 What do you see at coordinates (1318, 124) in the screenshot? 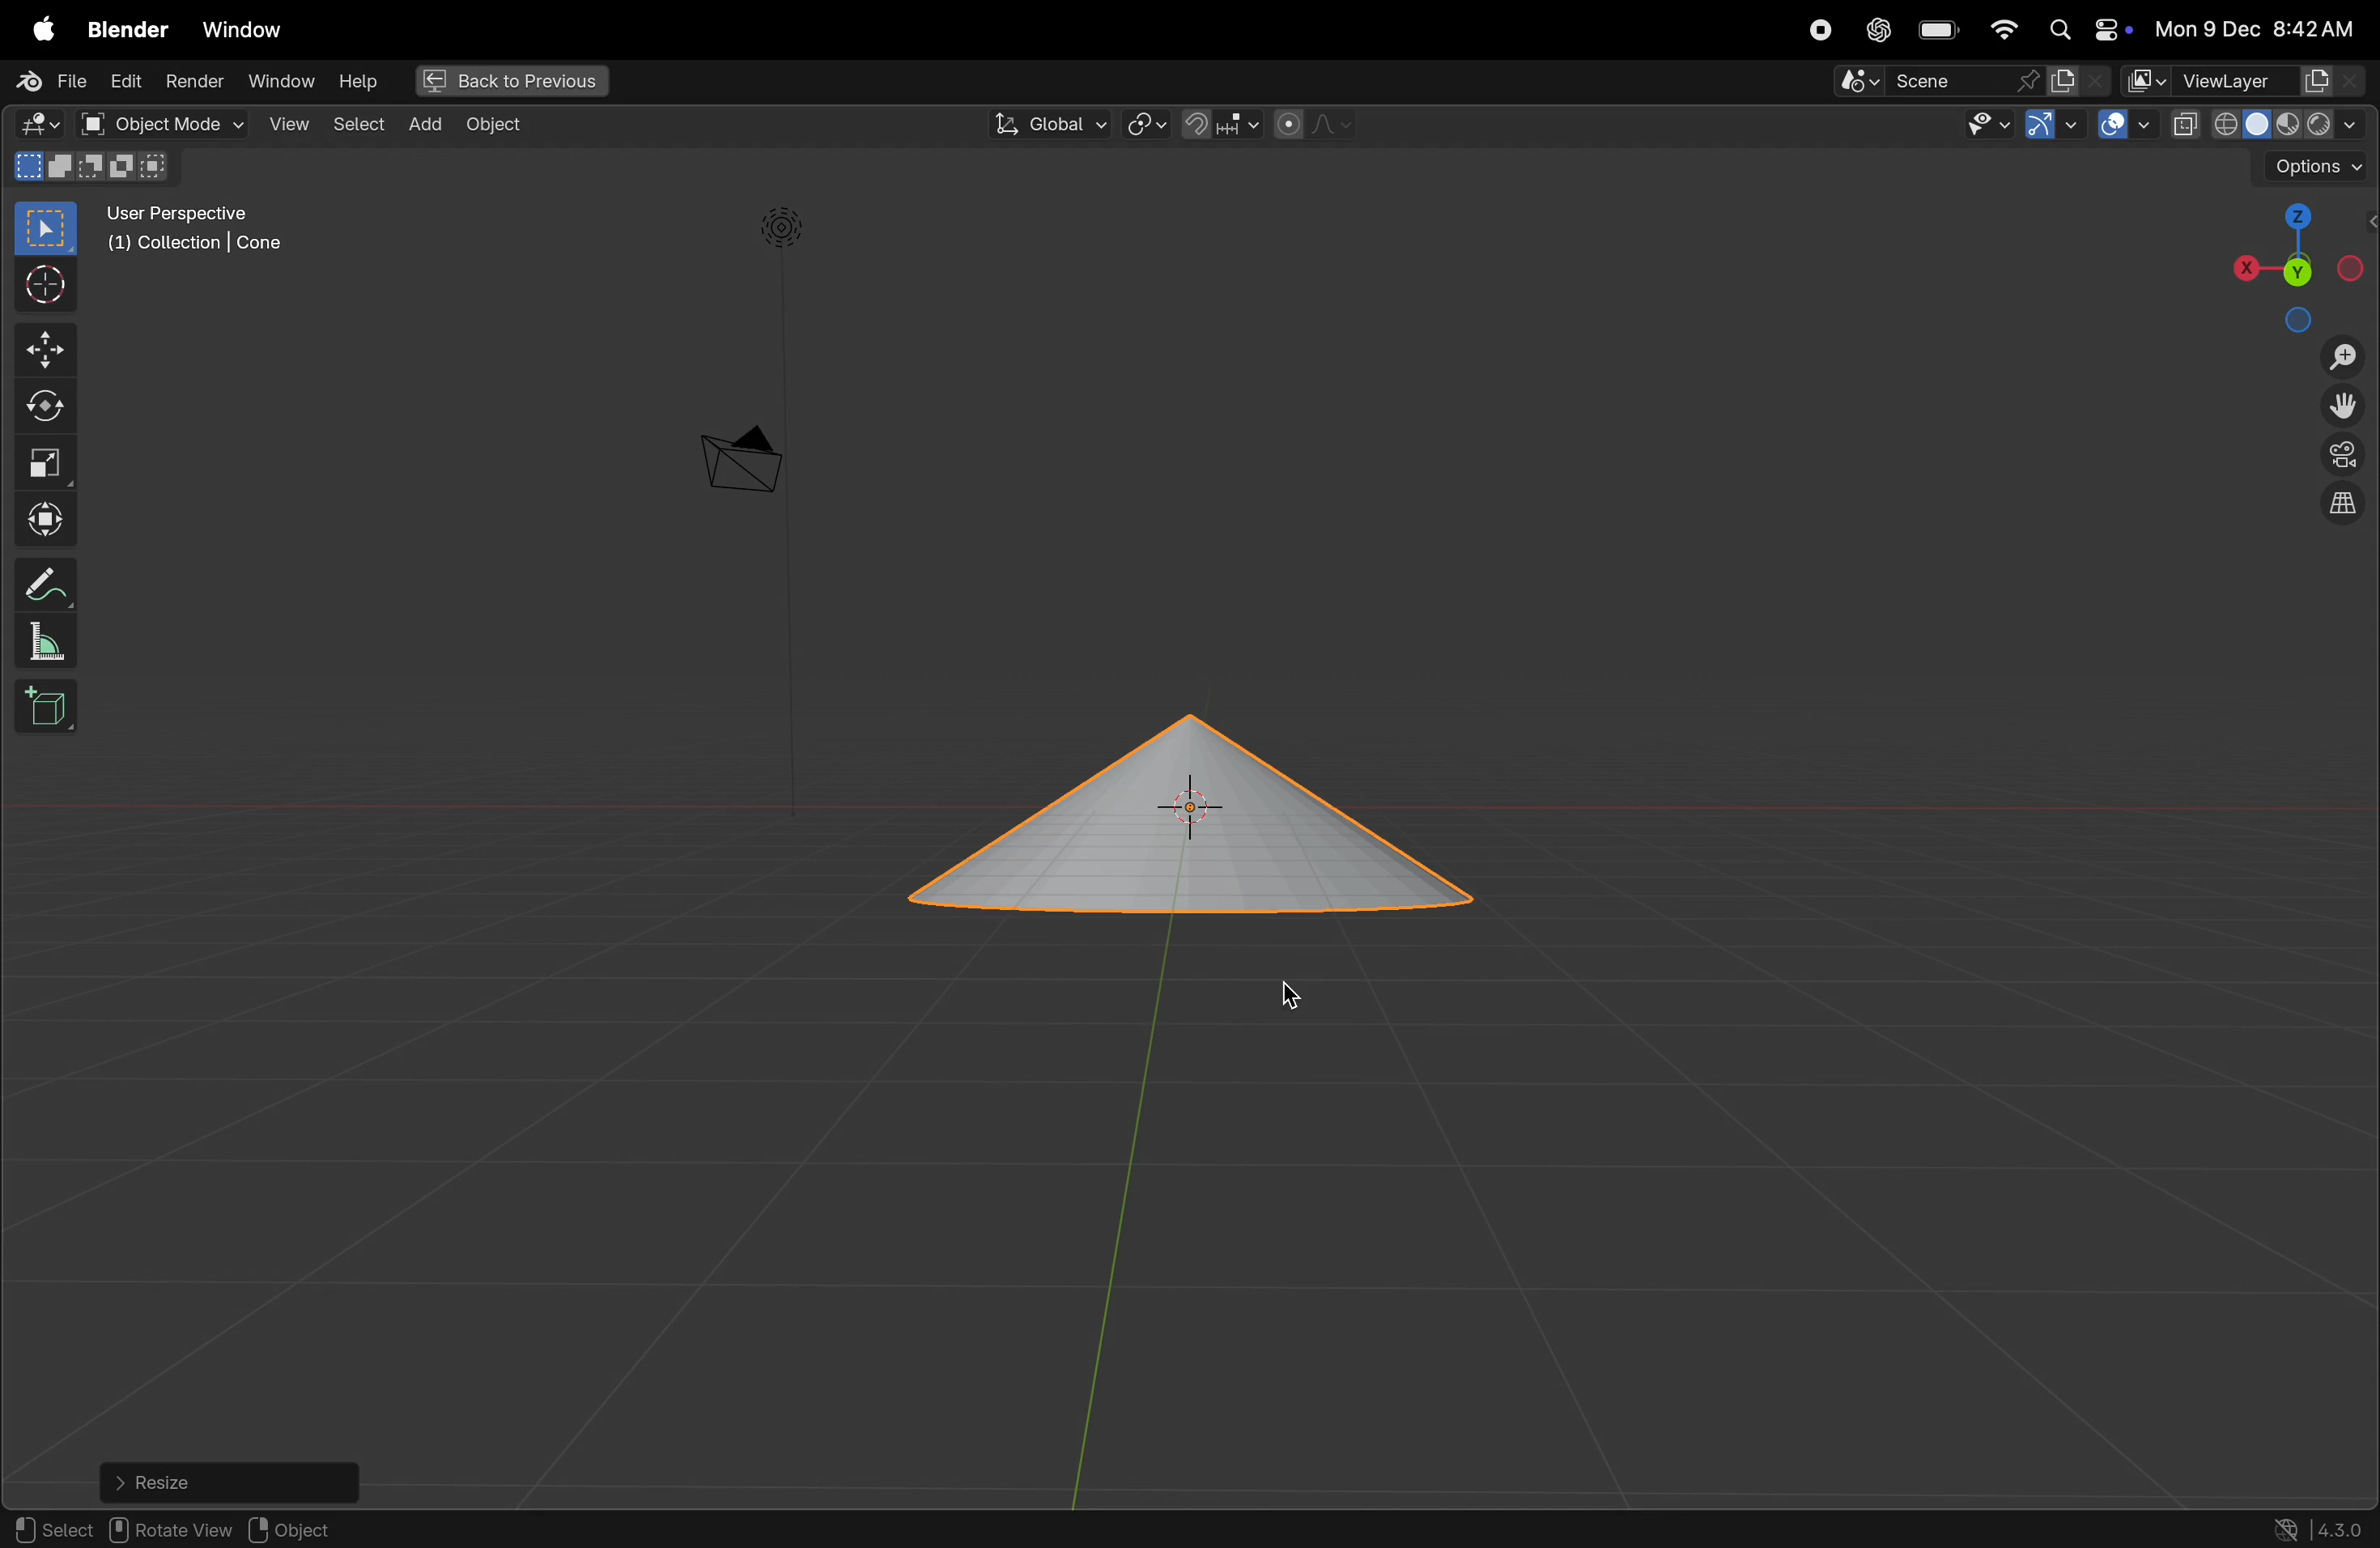
I see `proportional objects` at bounding box center [1318, 124].